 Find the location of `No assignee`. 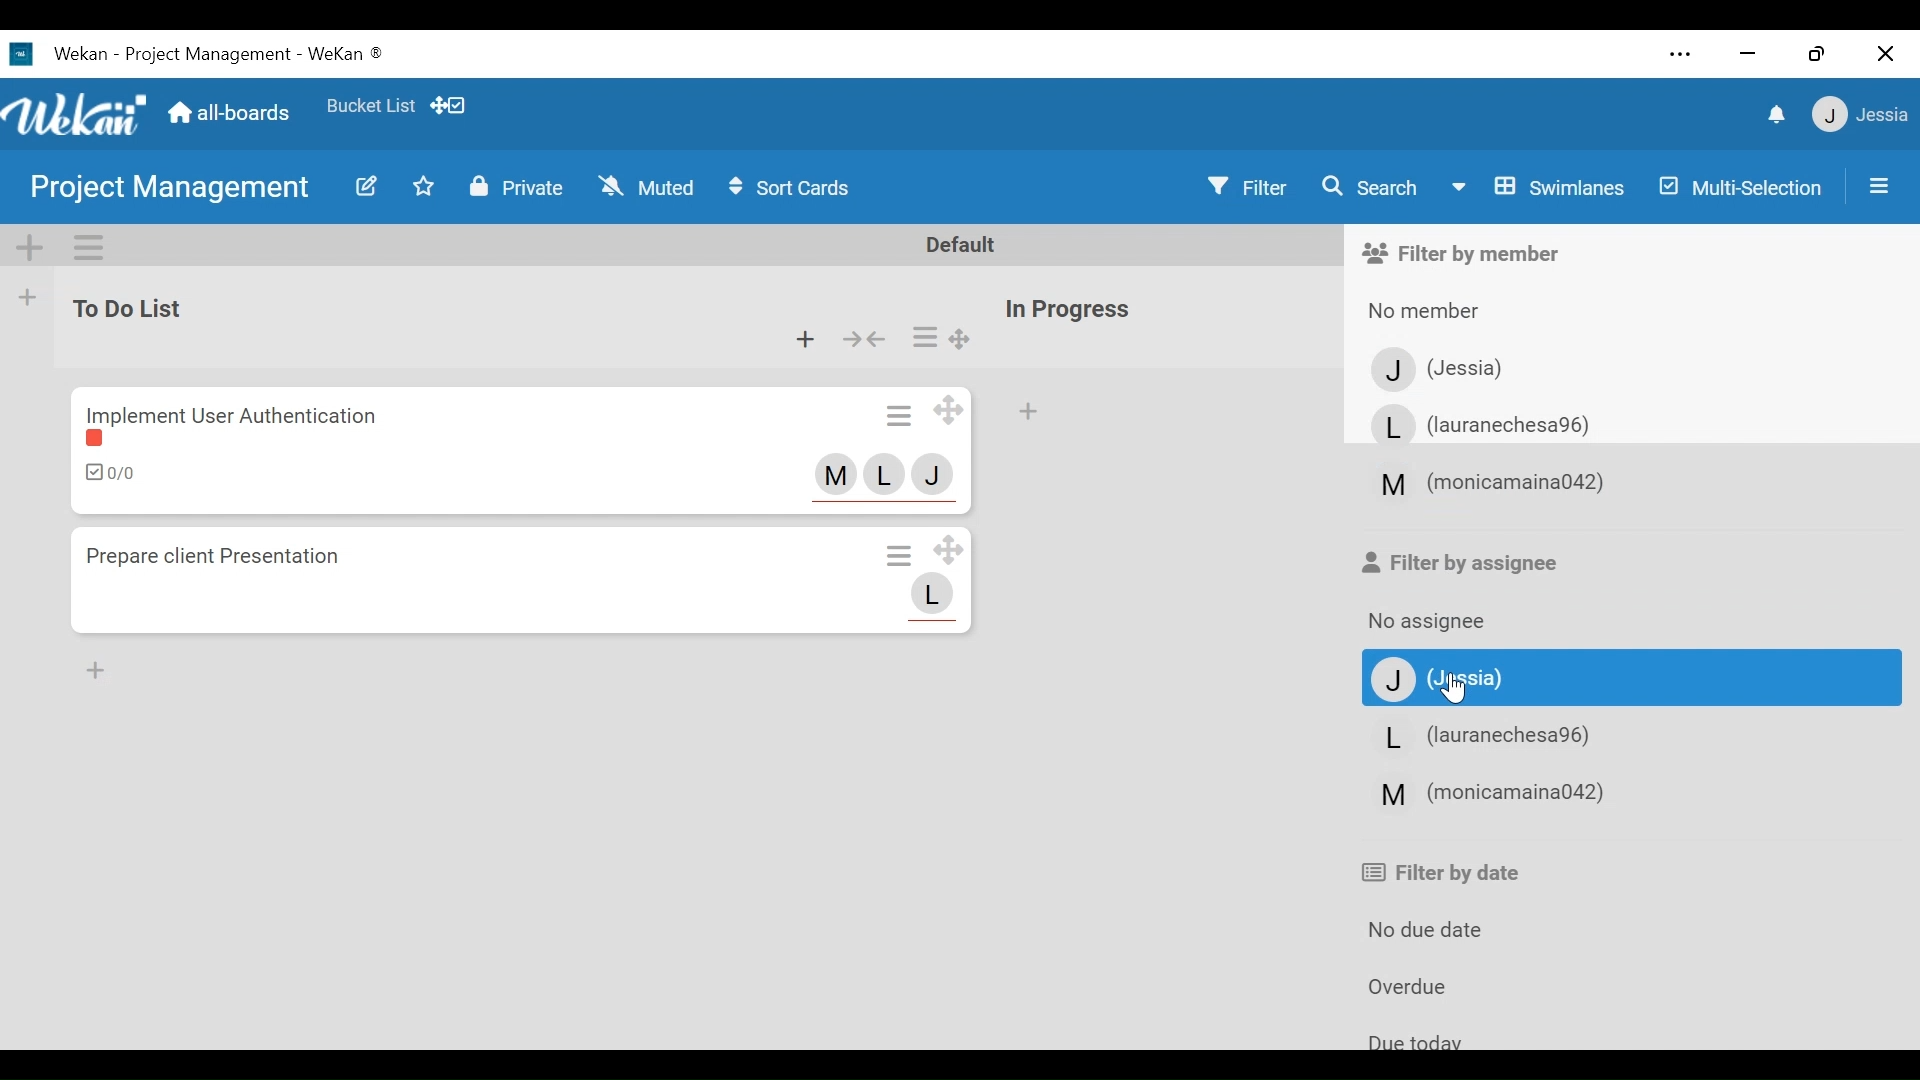

No assignee is located at coordinates (1438, 623).